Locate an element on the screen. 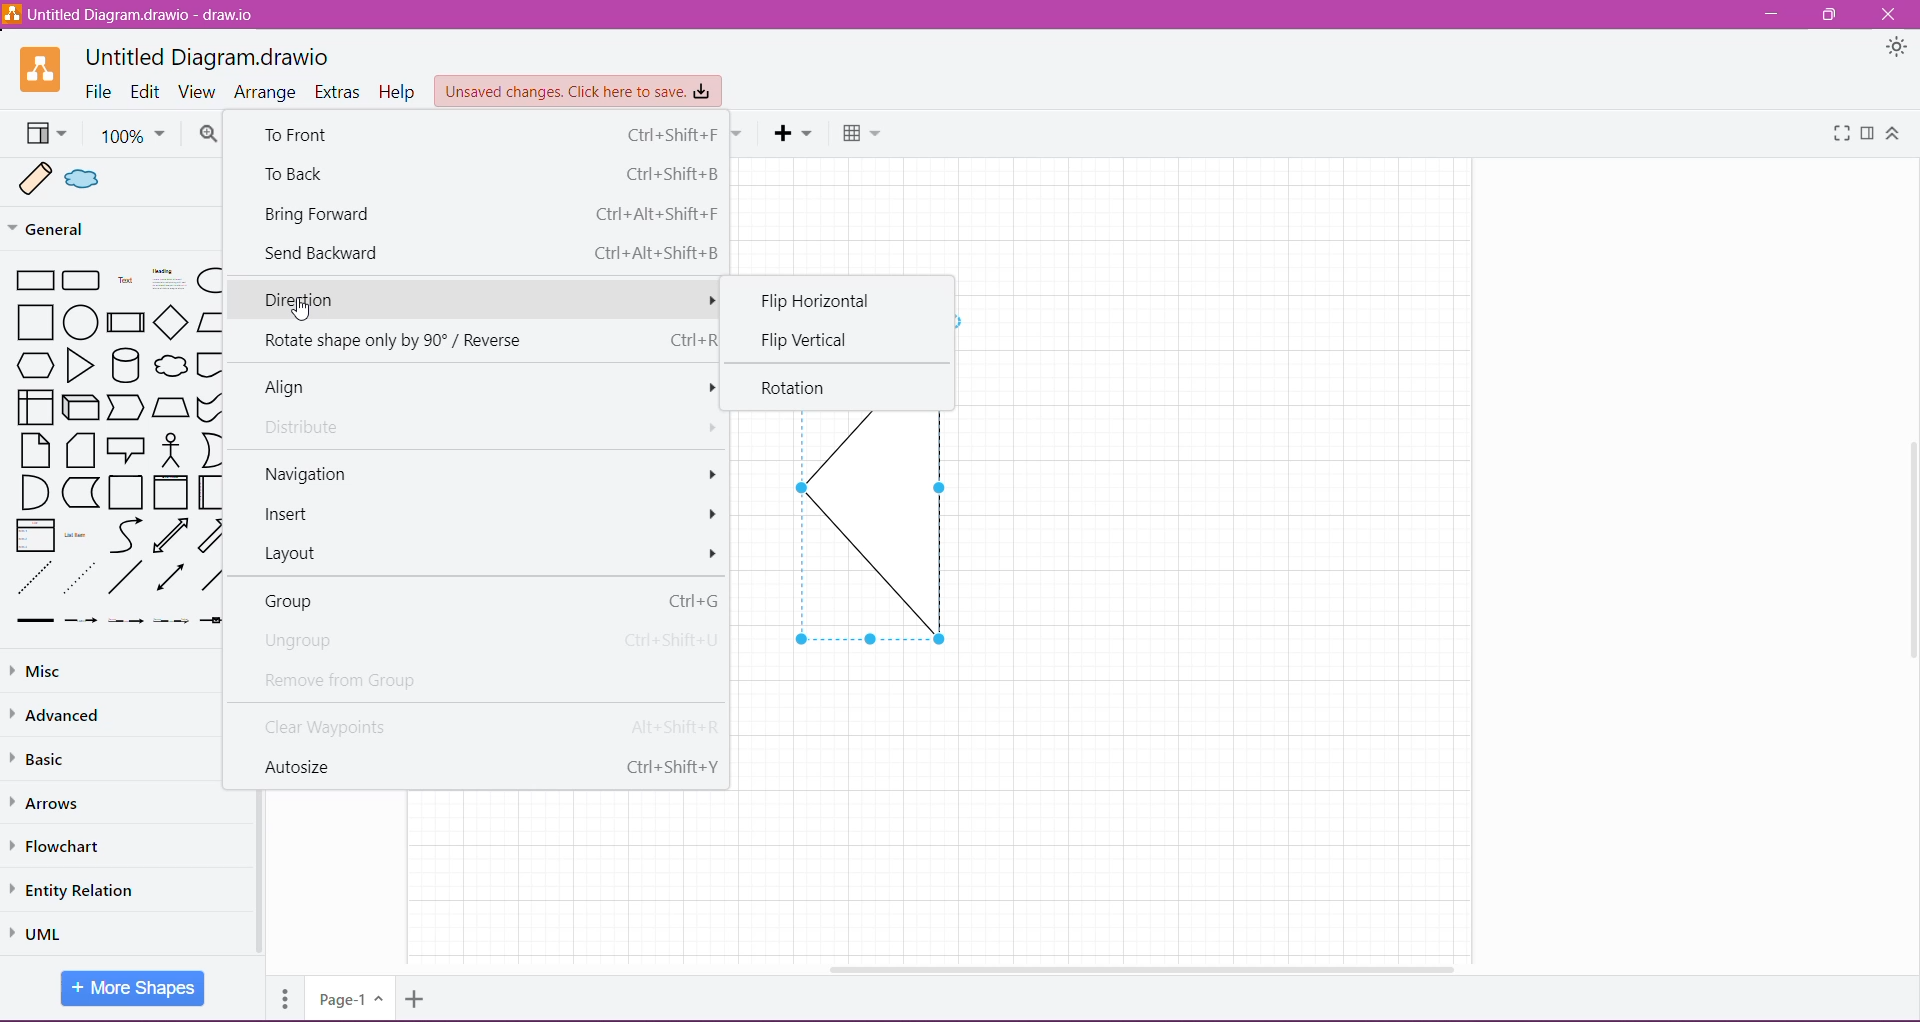  Untitled Diagram.draw.io is located at coordinates (214, 55).